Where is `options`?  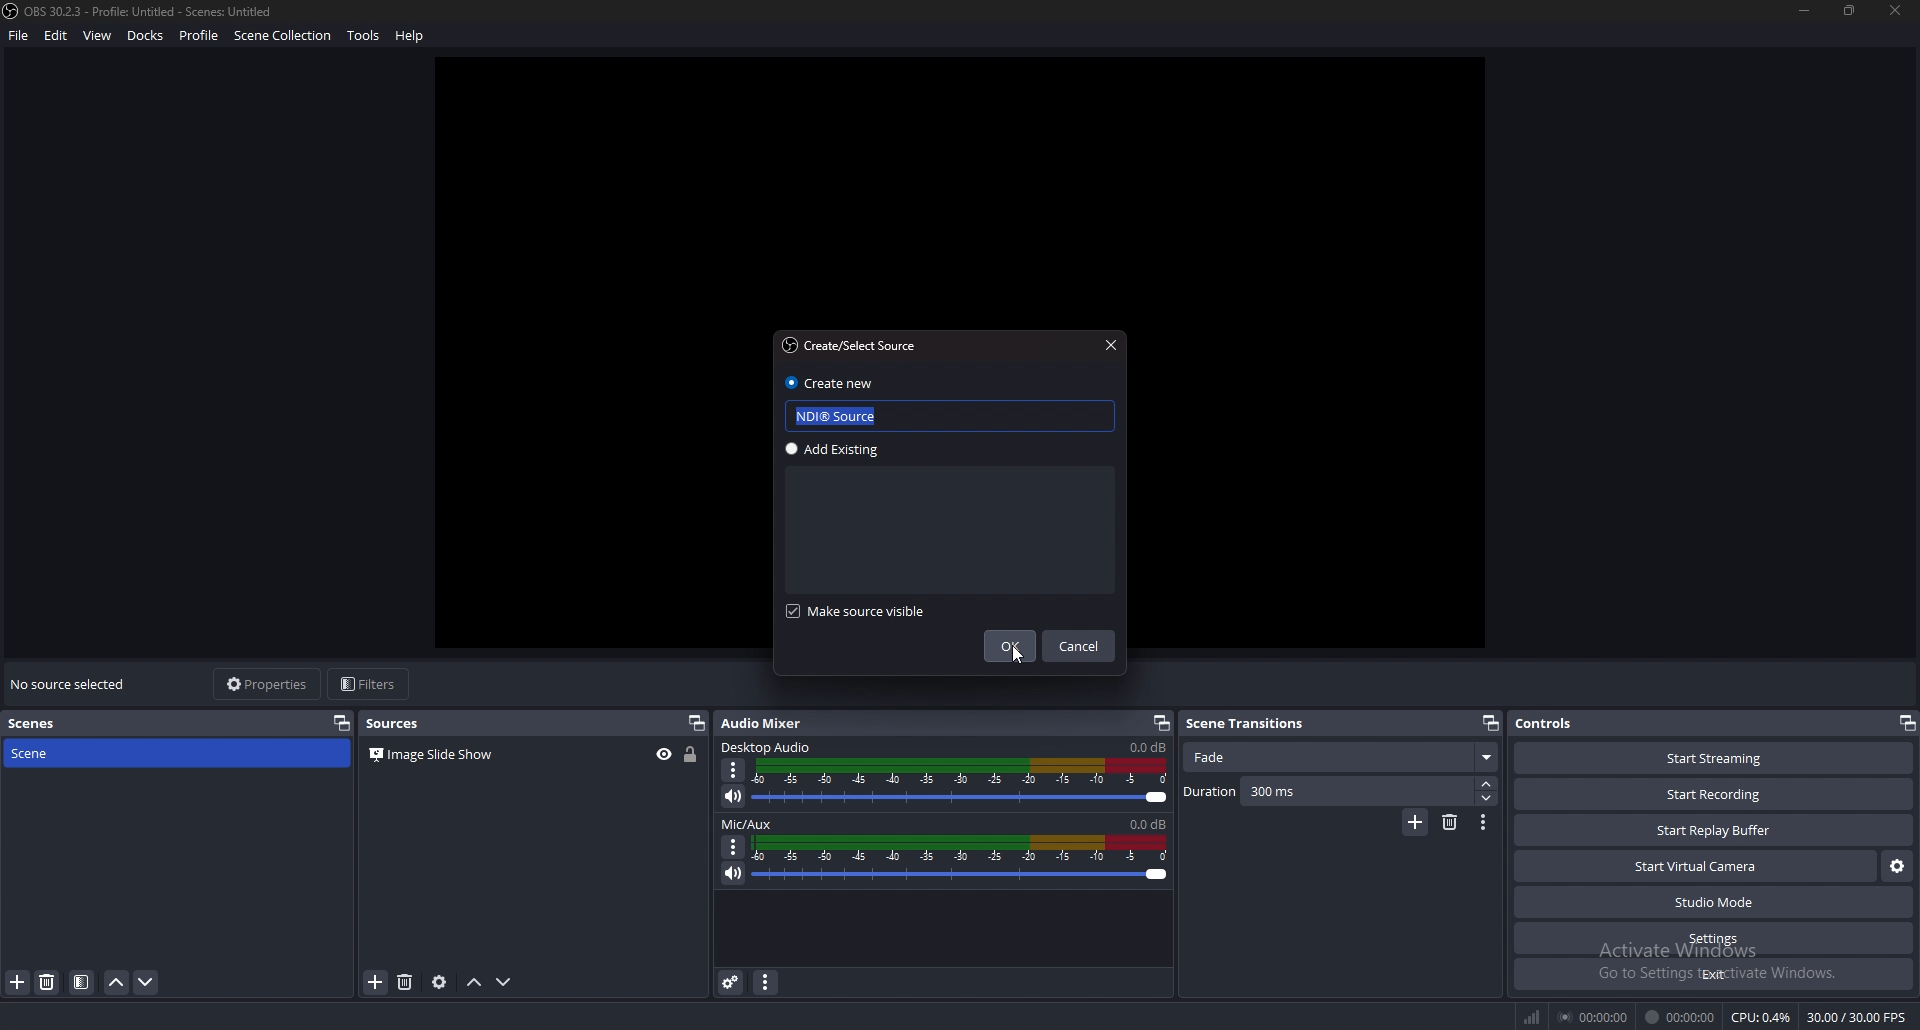 options is located at coordinates (733, 770).